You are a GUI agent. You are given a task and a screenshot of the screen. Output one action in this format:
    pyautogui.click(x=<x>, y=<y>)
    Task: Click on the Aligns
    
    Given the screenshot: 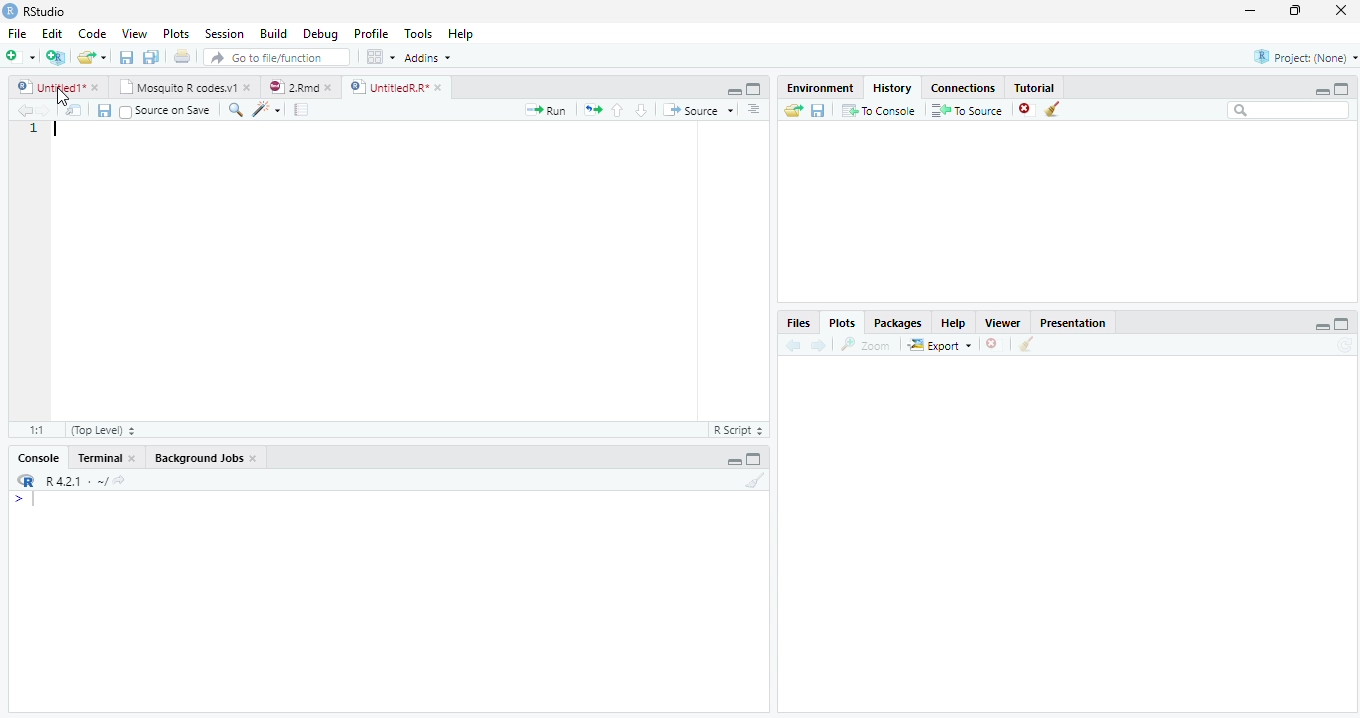 What is the action you would take?
    pyautogui.click(x=755, y=110)
    